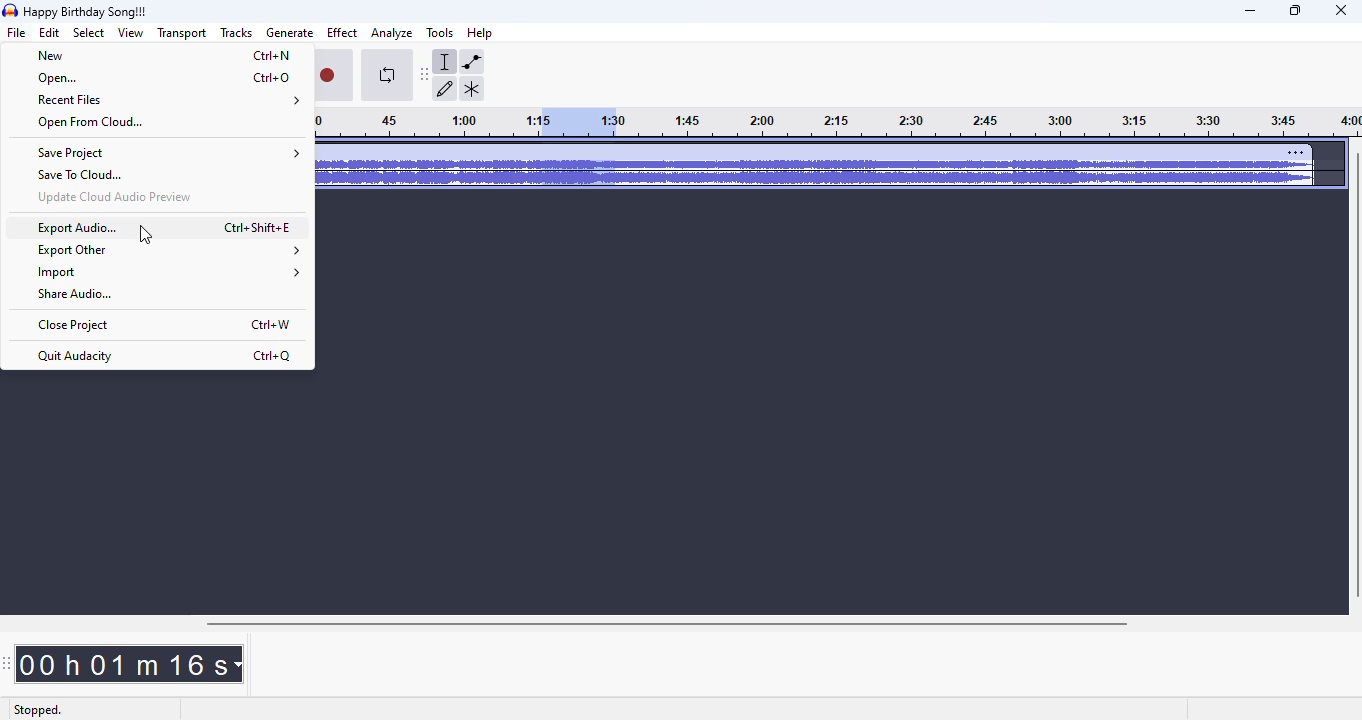 Image resolution: width=1362 pixels, height=720 pixels. What do you see at coordinates (384, 77) in the screenshot?
I see `enable looping` at bounding box center [384, 77].